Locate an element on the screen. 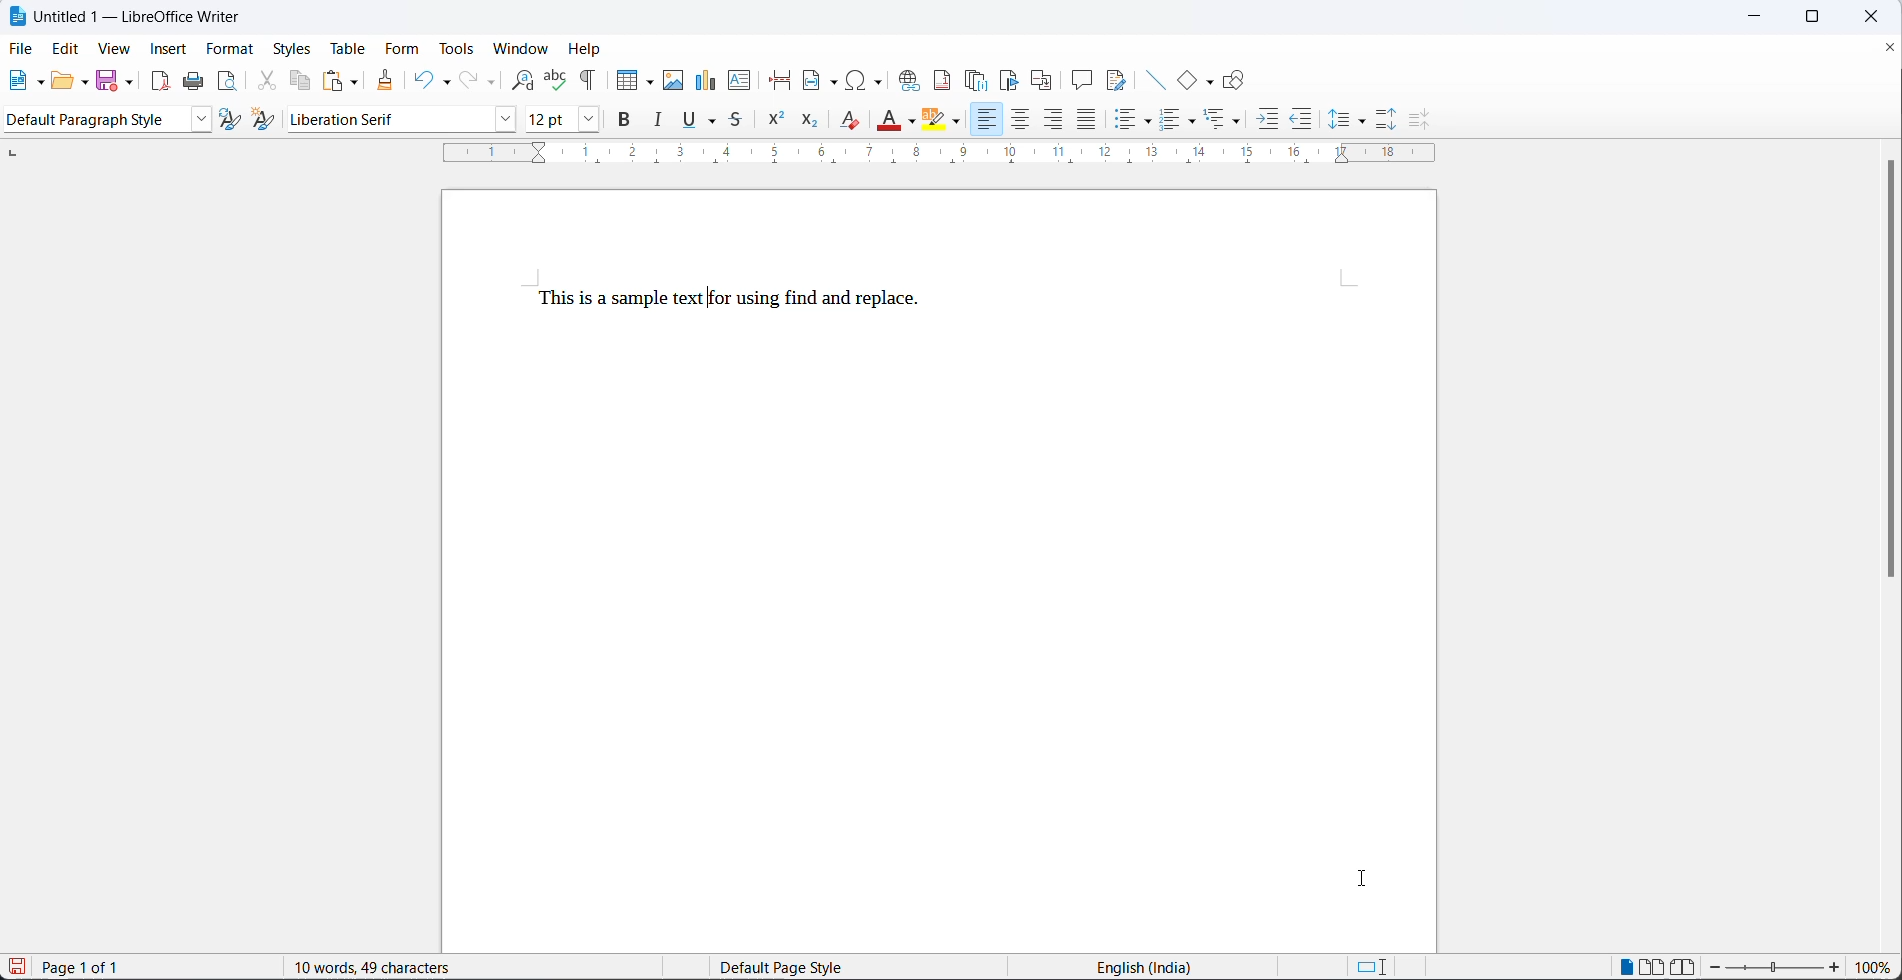  export as pdf is located at coordinates (160, 80).